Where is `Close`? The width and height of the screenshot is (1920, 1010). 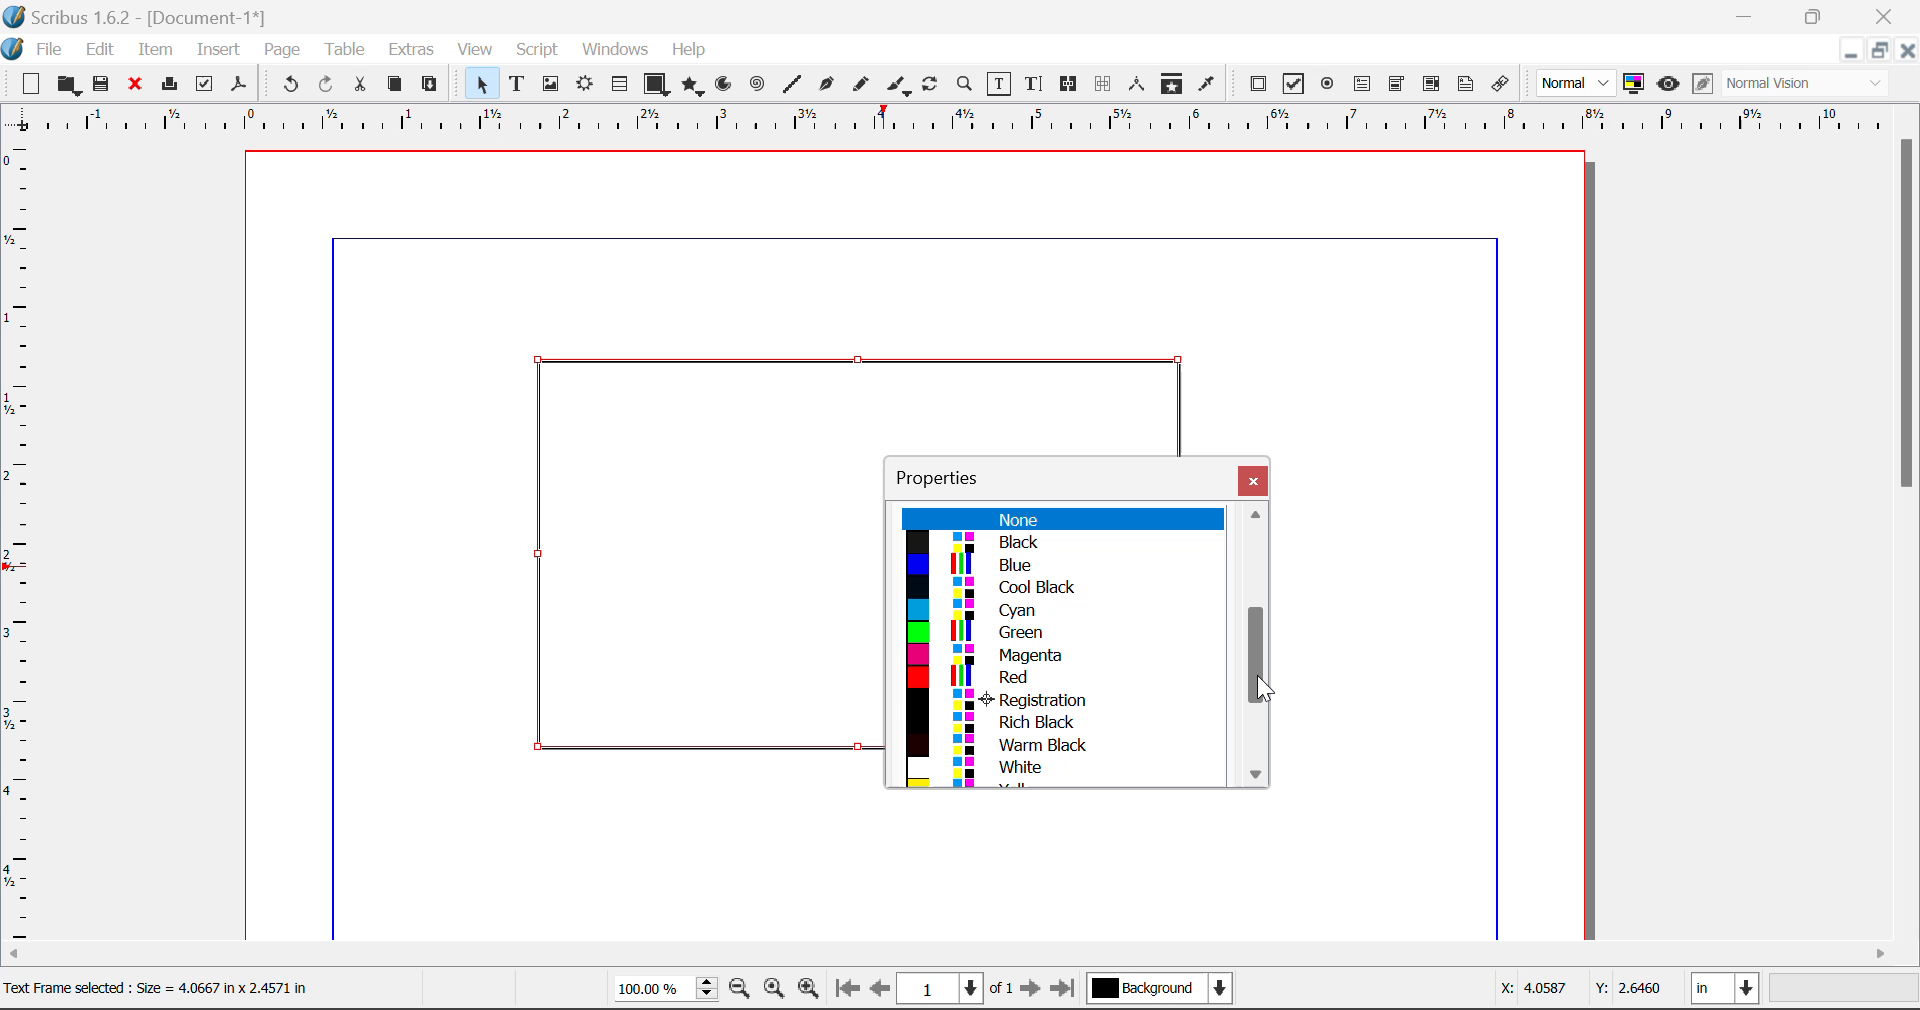
Close is located at coordinates (1908, 50).